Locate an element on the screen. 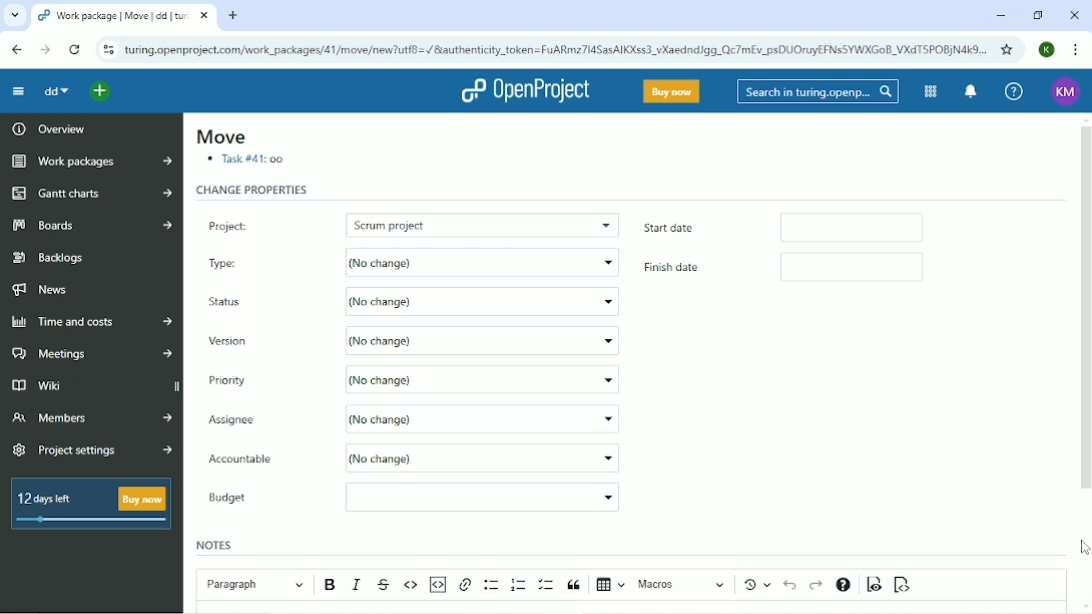 Image resolution: width=1092 pixels, height=614 pixels. Code is located at coordinates (411, 584).